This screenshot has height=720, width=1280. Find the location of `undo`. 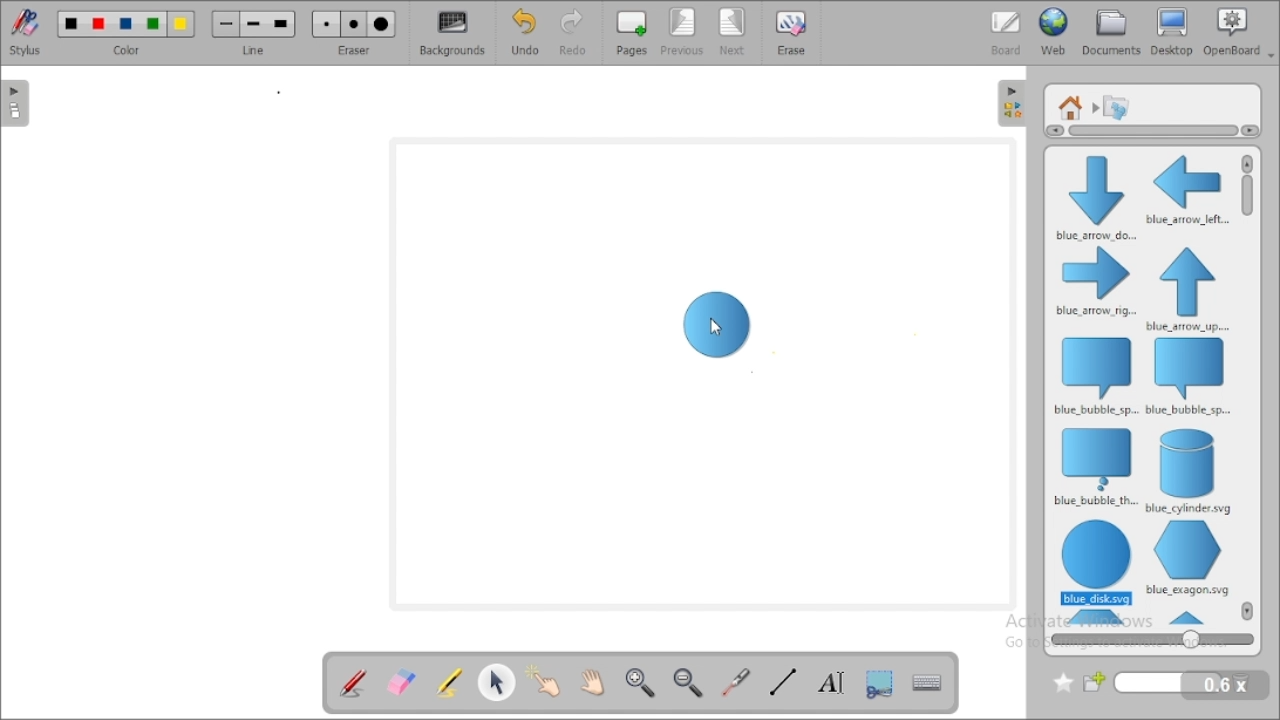

undo is located at coordinates (525, 32).